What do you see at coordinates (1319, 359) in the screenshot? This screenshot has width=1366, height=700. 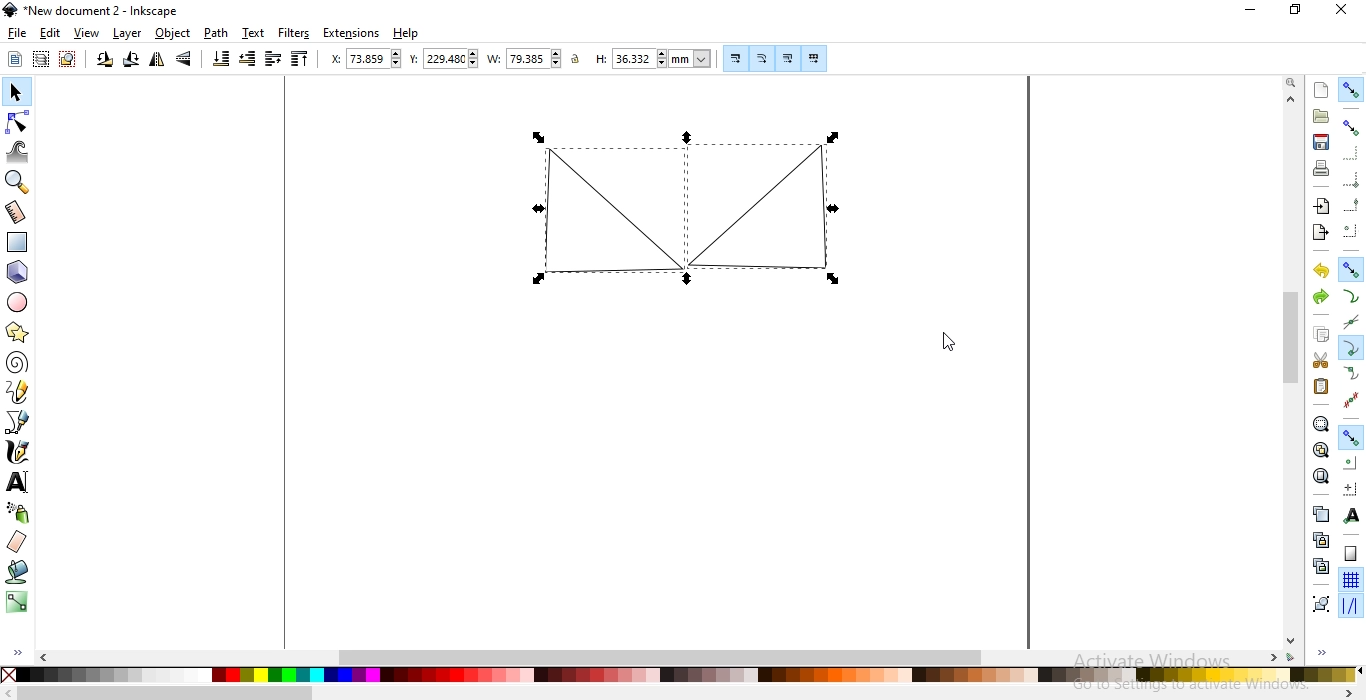 I see `cut selection to clipboard` at bounding box center [1319, 359].